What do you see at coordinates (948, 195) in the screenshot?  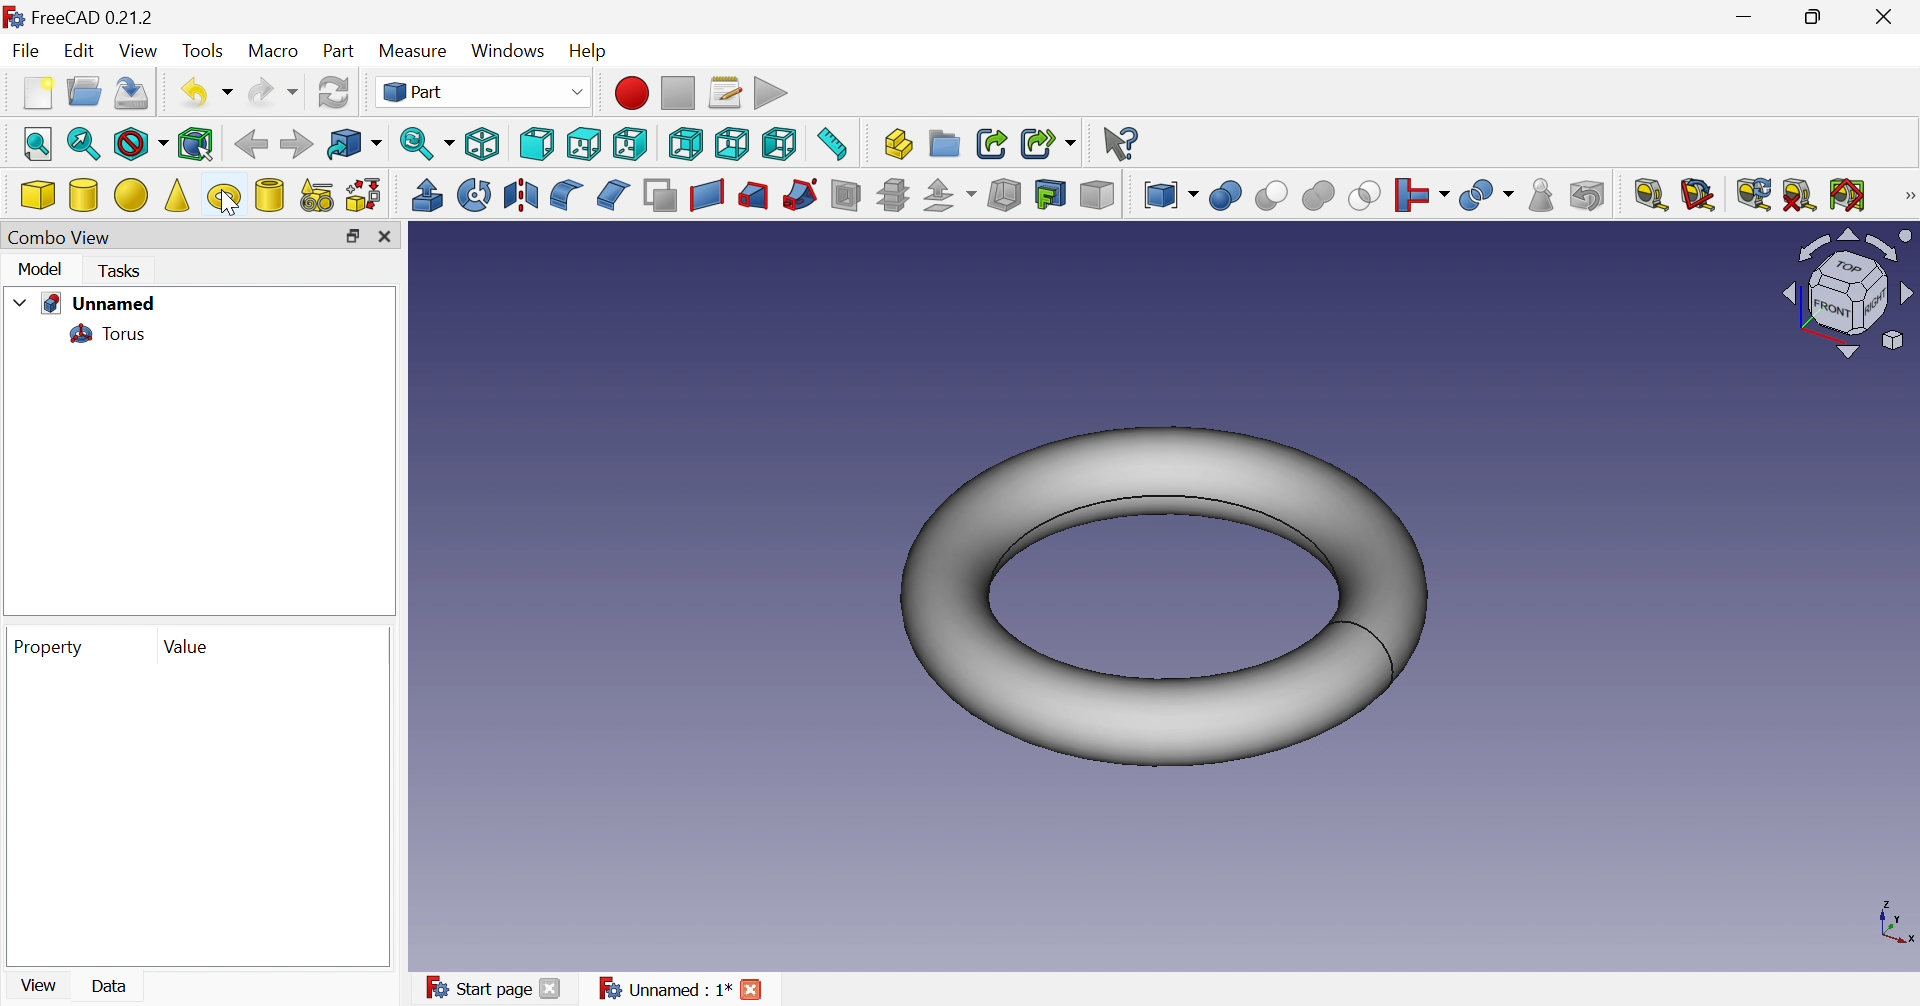 I see `Offset:` at bounding box center [948, 195].